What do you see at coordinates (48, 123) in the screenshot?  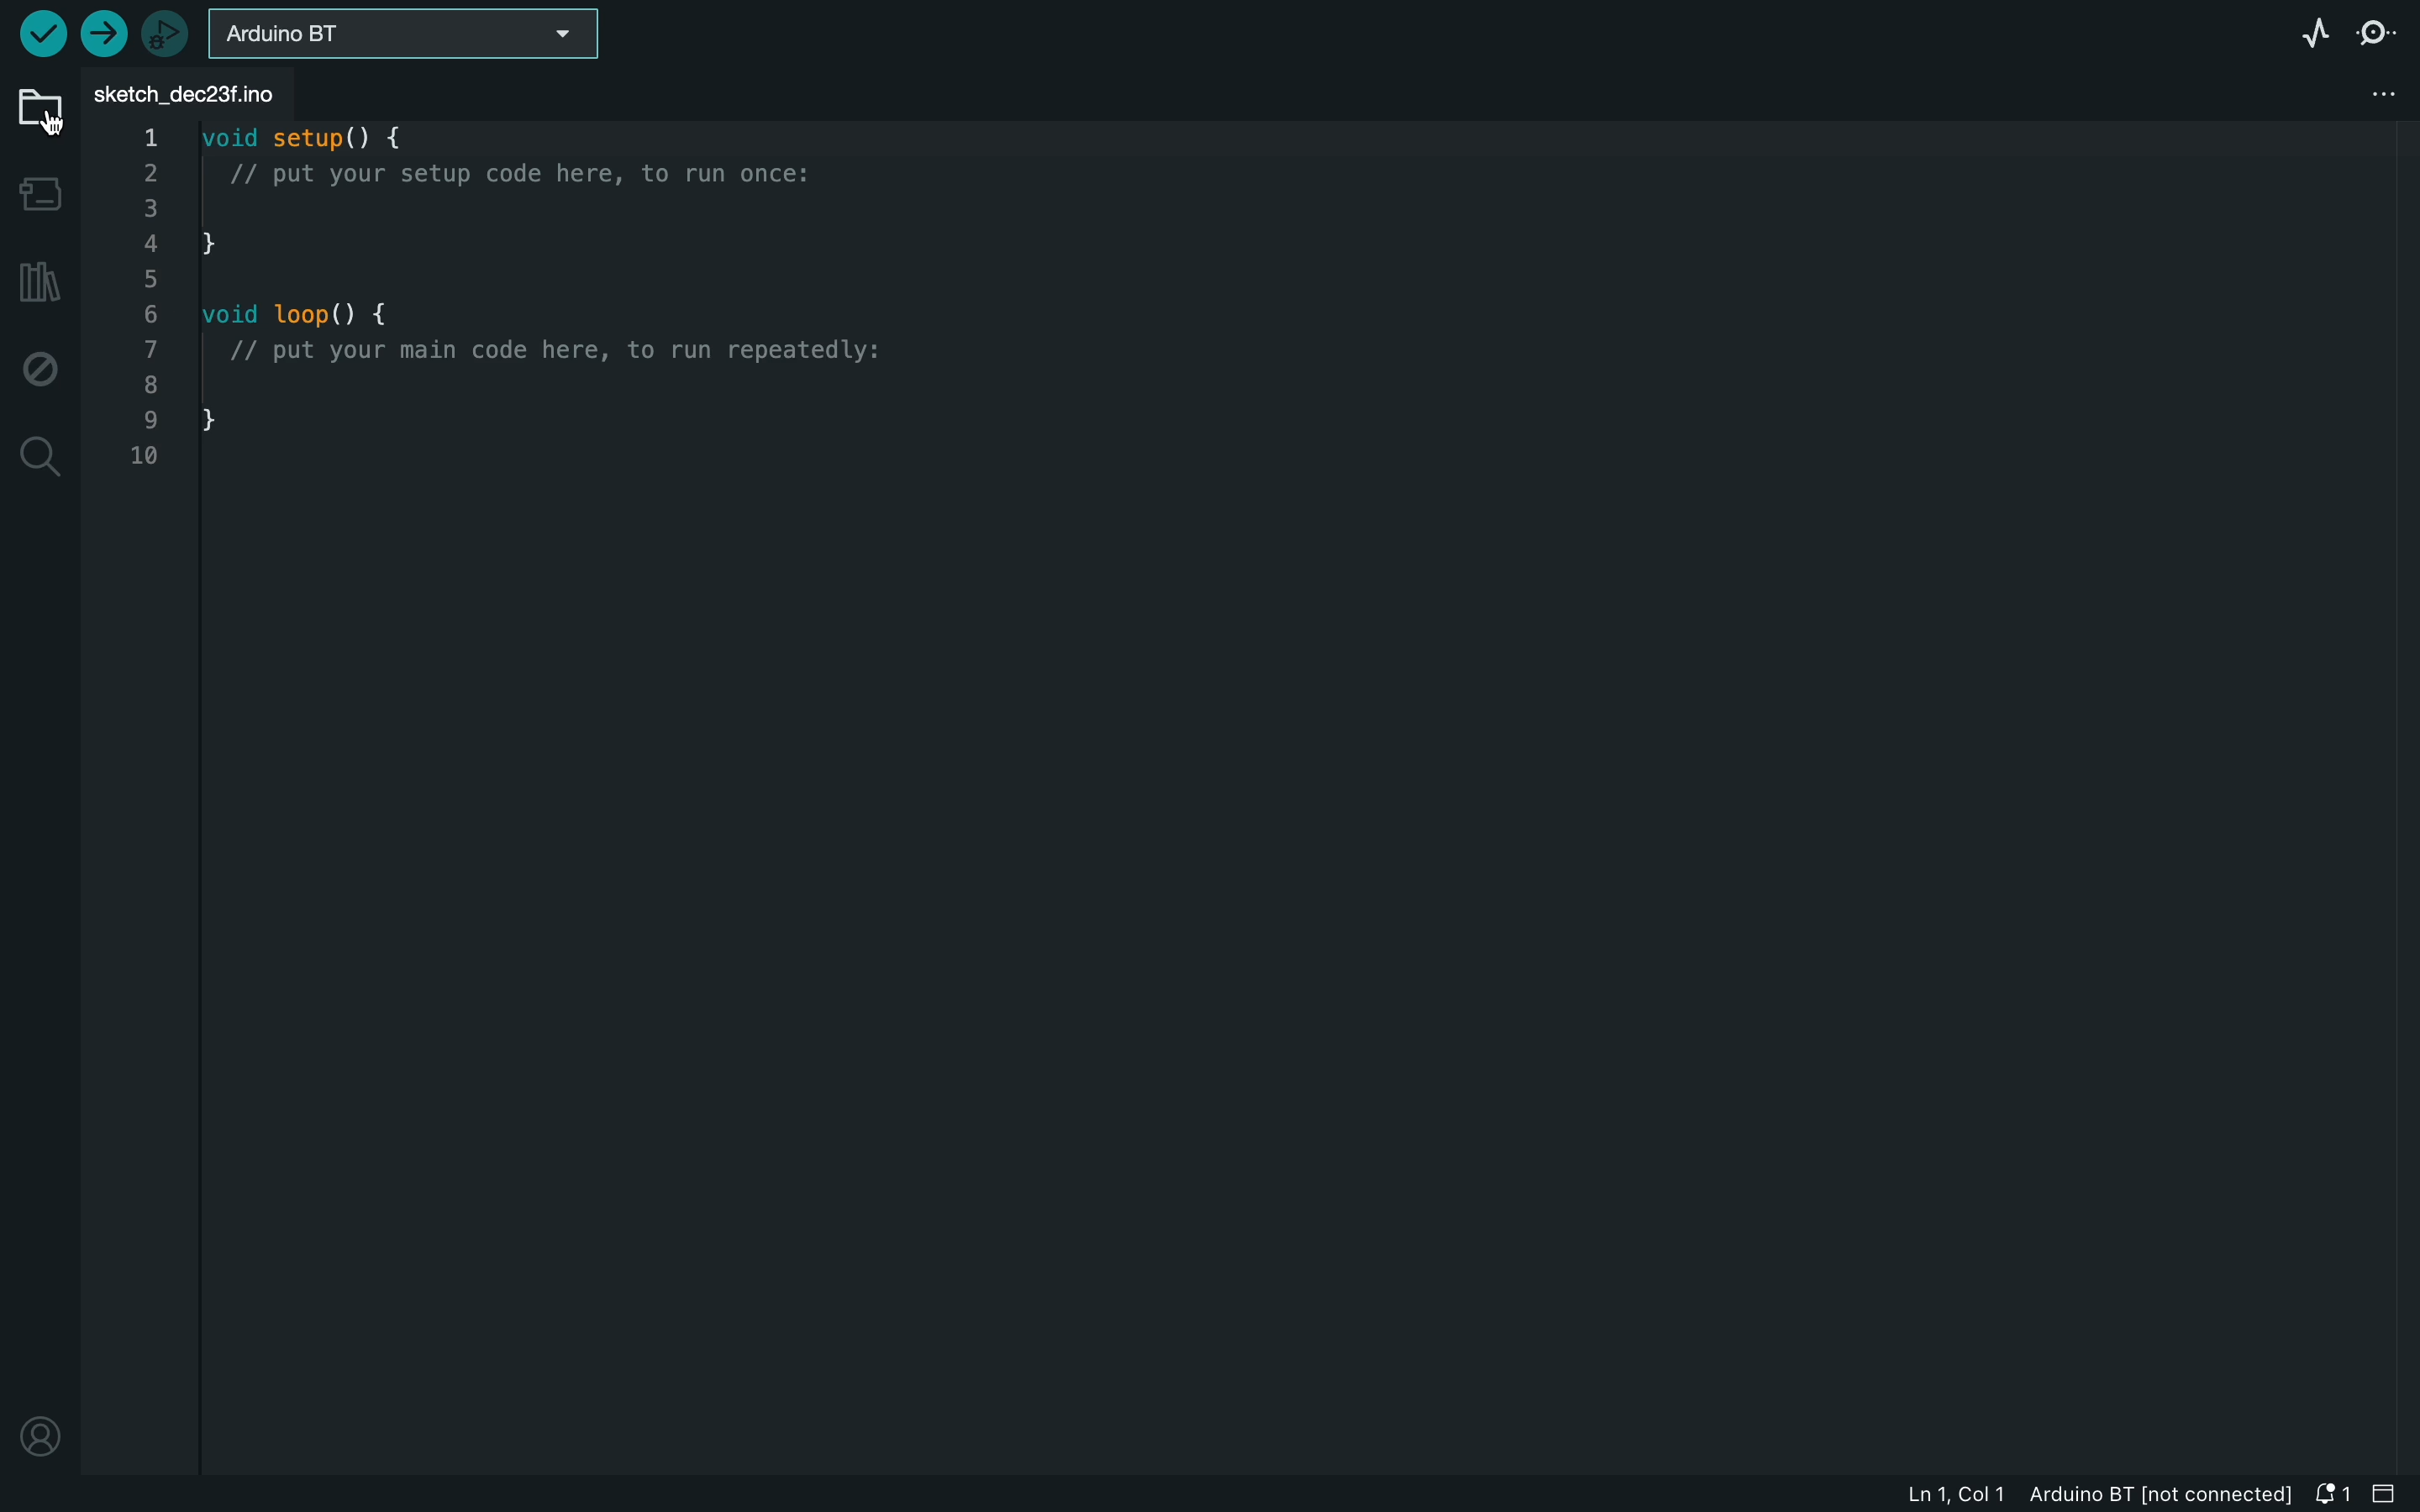 I see `cursor` at bounding box center [48, 123].